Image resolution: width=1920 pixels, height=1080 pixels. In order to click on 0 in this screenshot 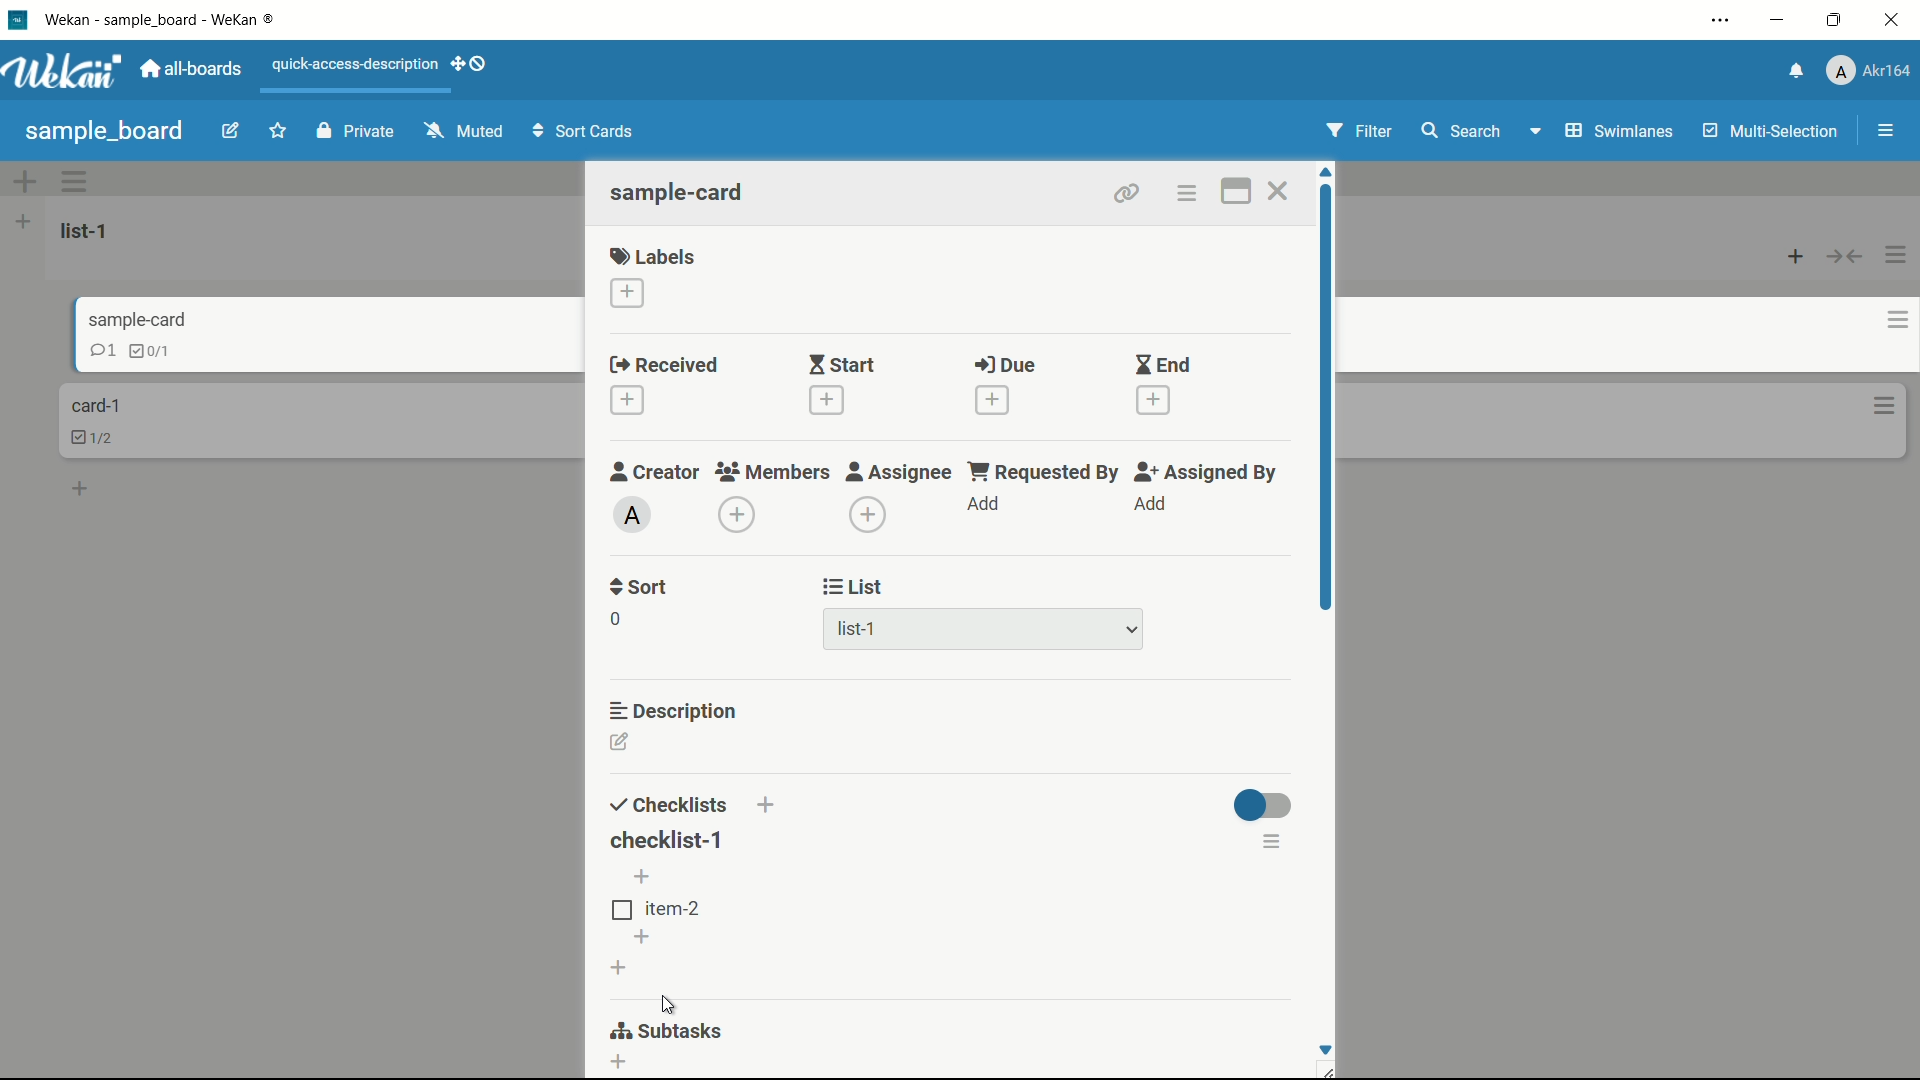, I will do `click(615, 619)`.